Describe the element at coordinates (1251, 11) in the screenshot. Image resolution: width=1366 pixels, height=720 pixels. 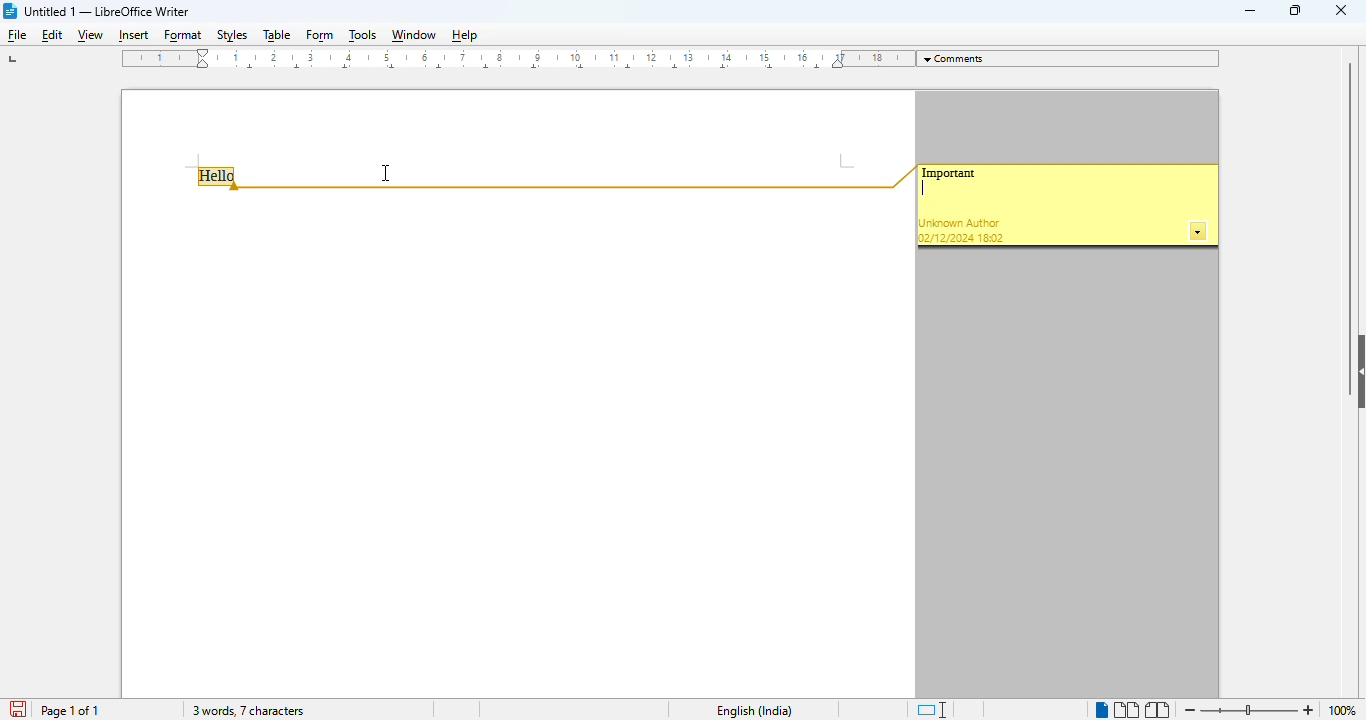
I see `minimize` at that location.